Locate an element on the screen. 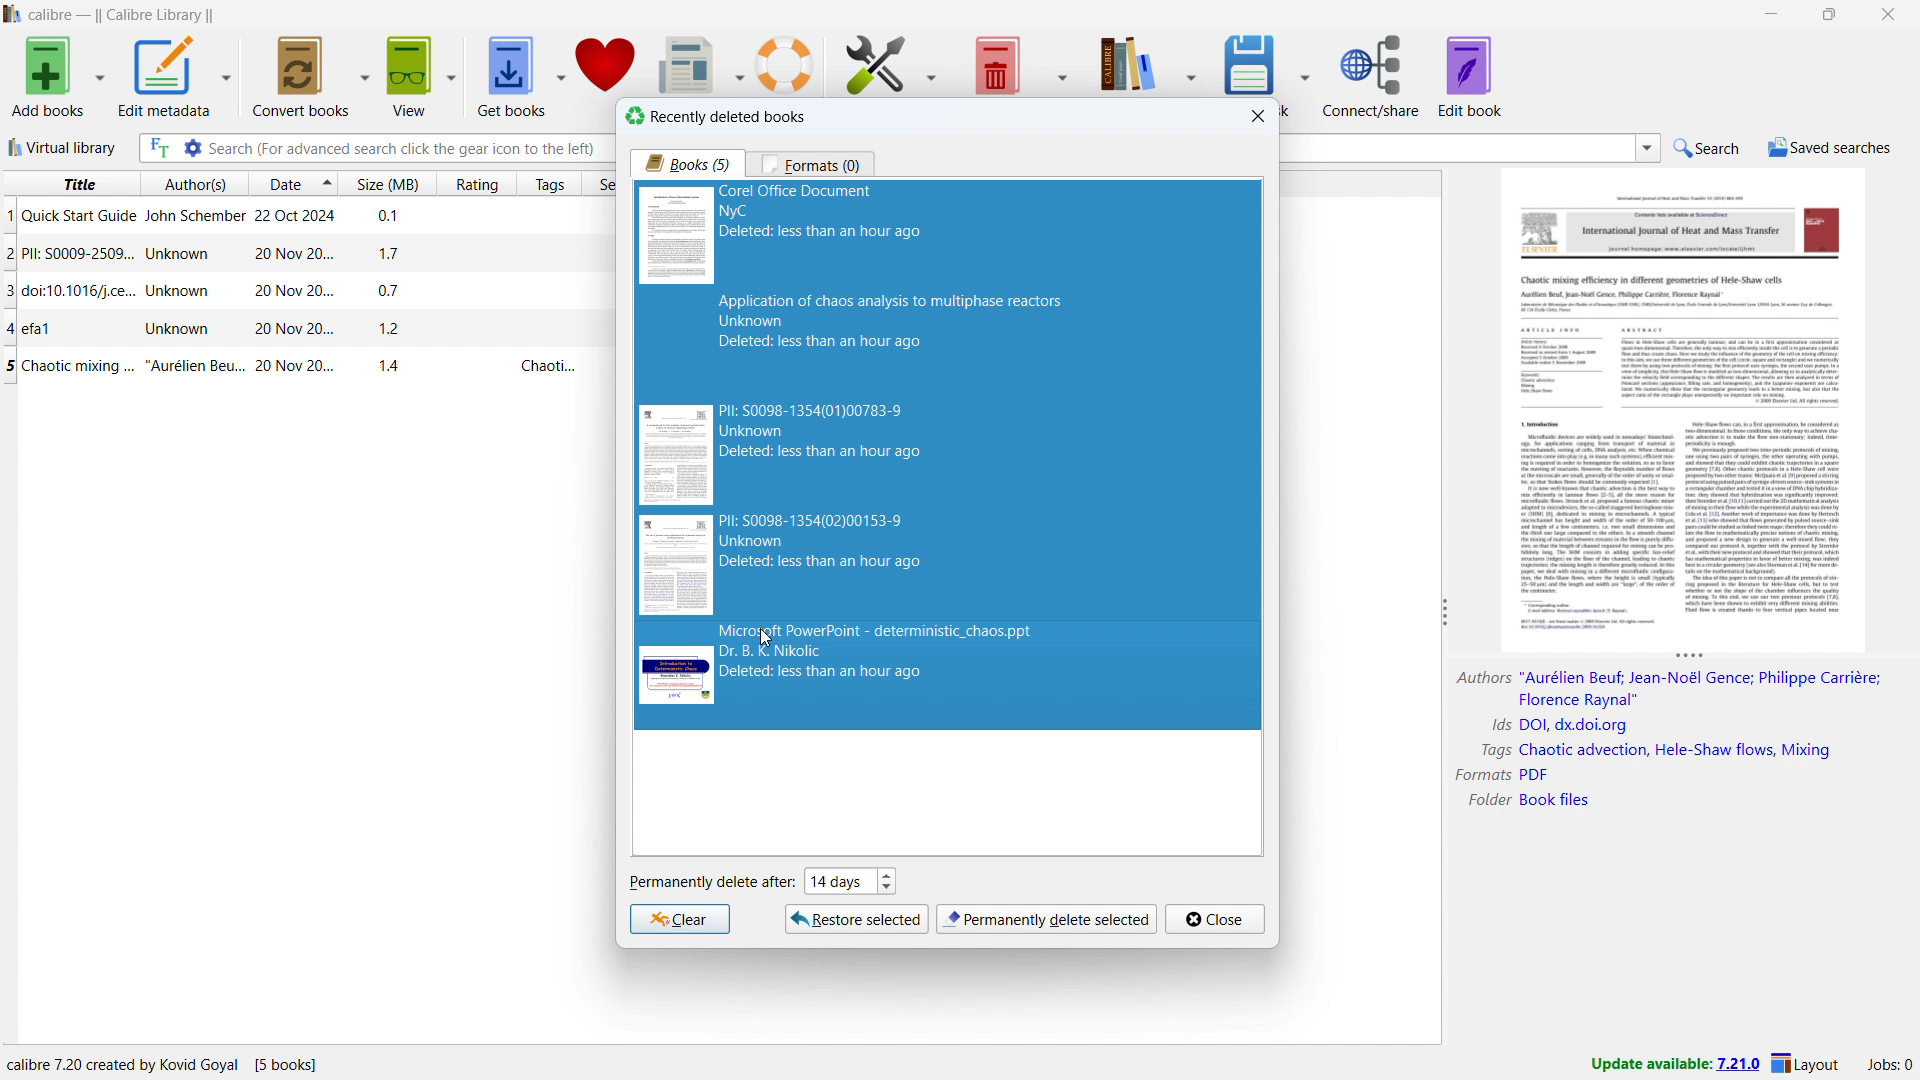  get books options is located at coordinates (559, 75).